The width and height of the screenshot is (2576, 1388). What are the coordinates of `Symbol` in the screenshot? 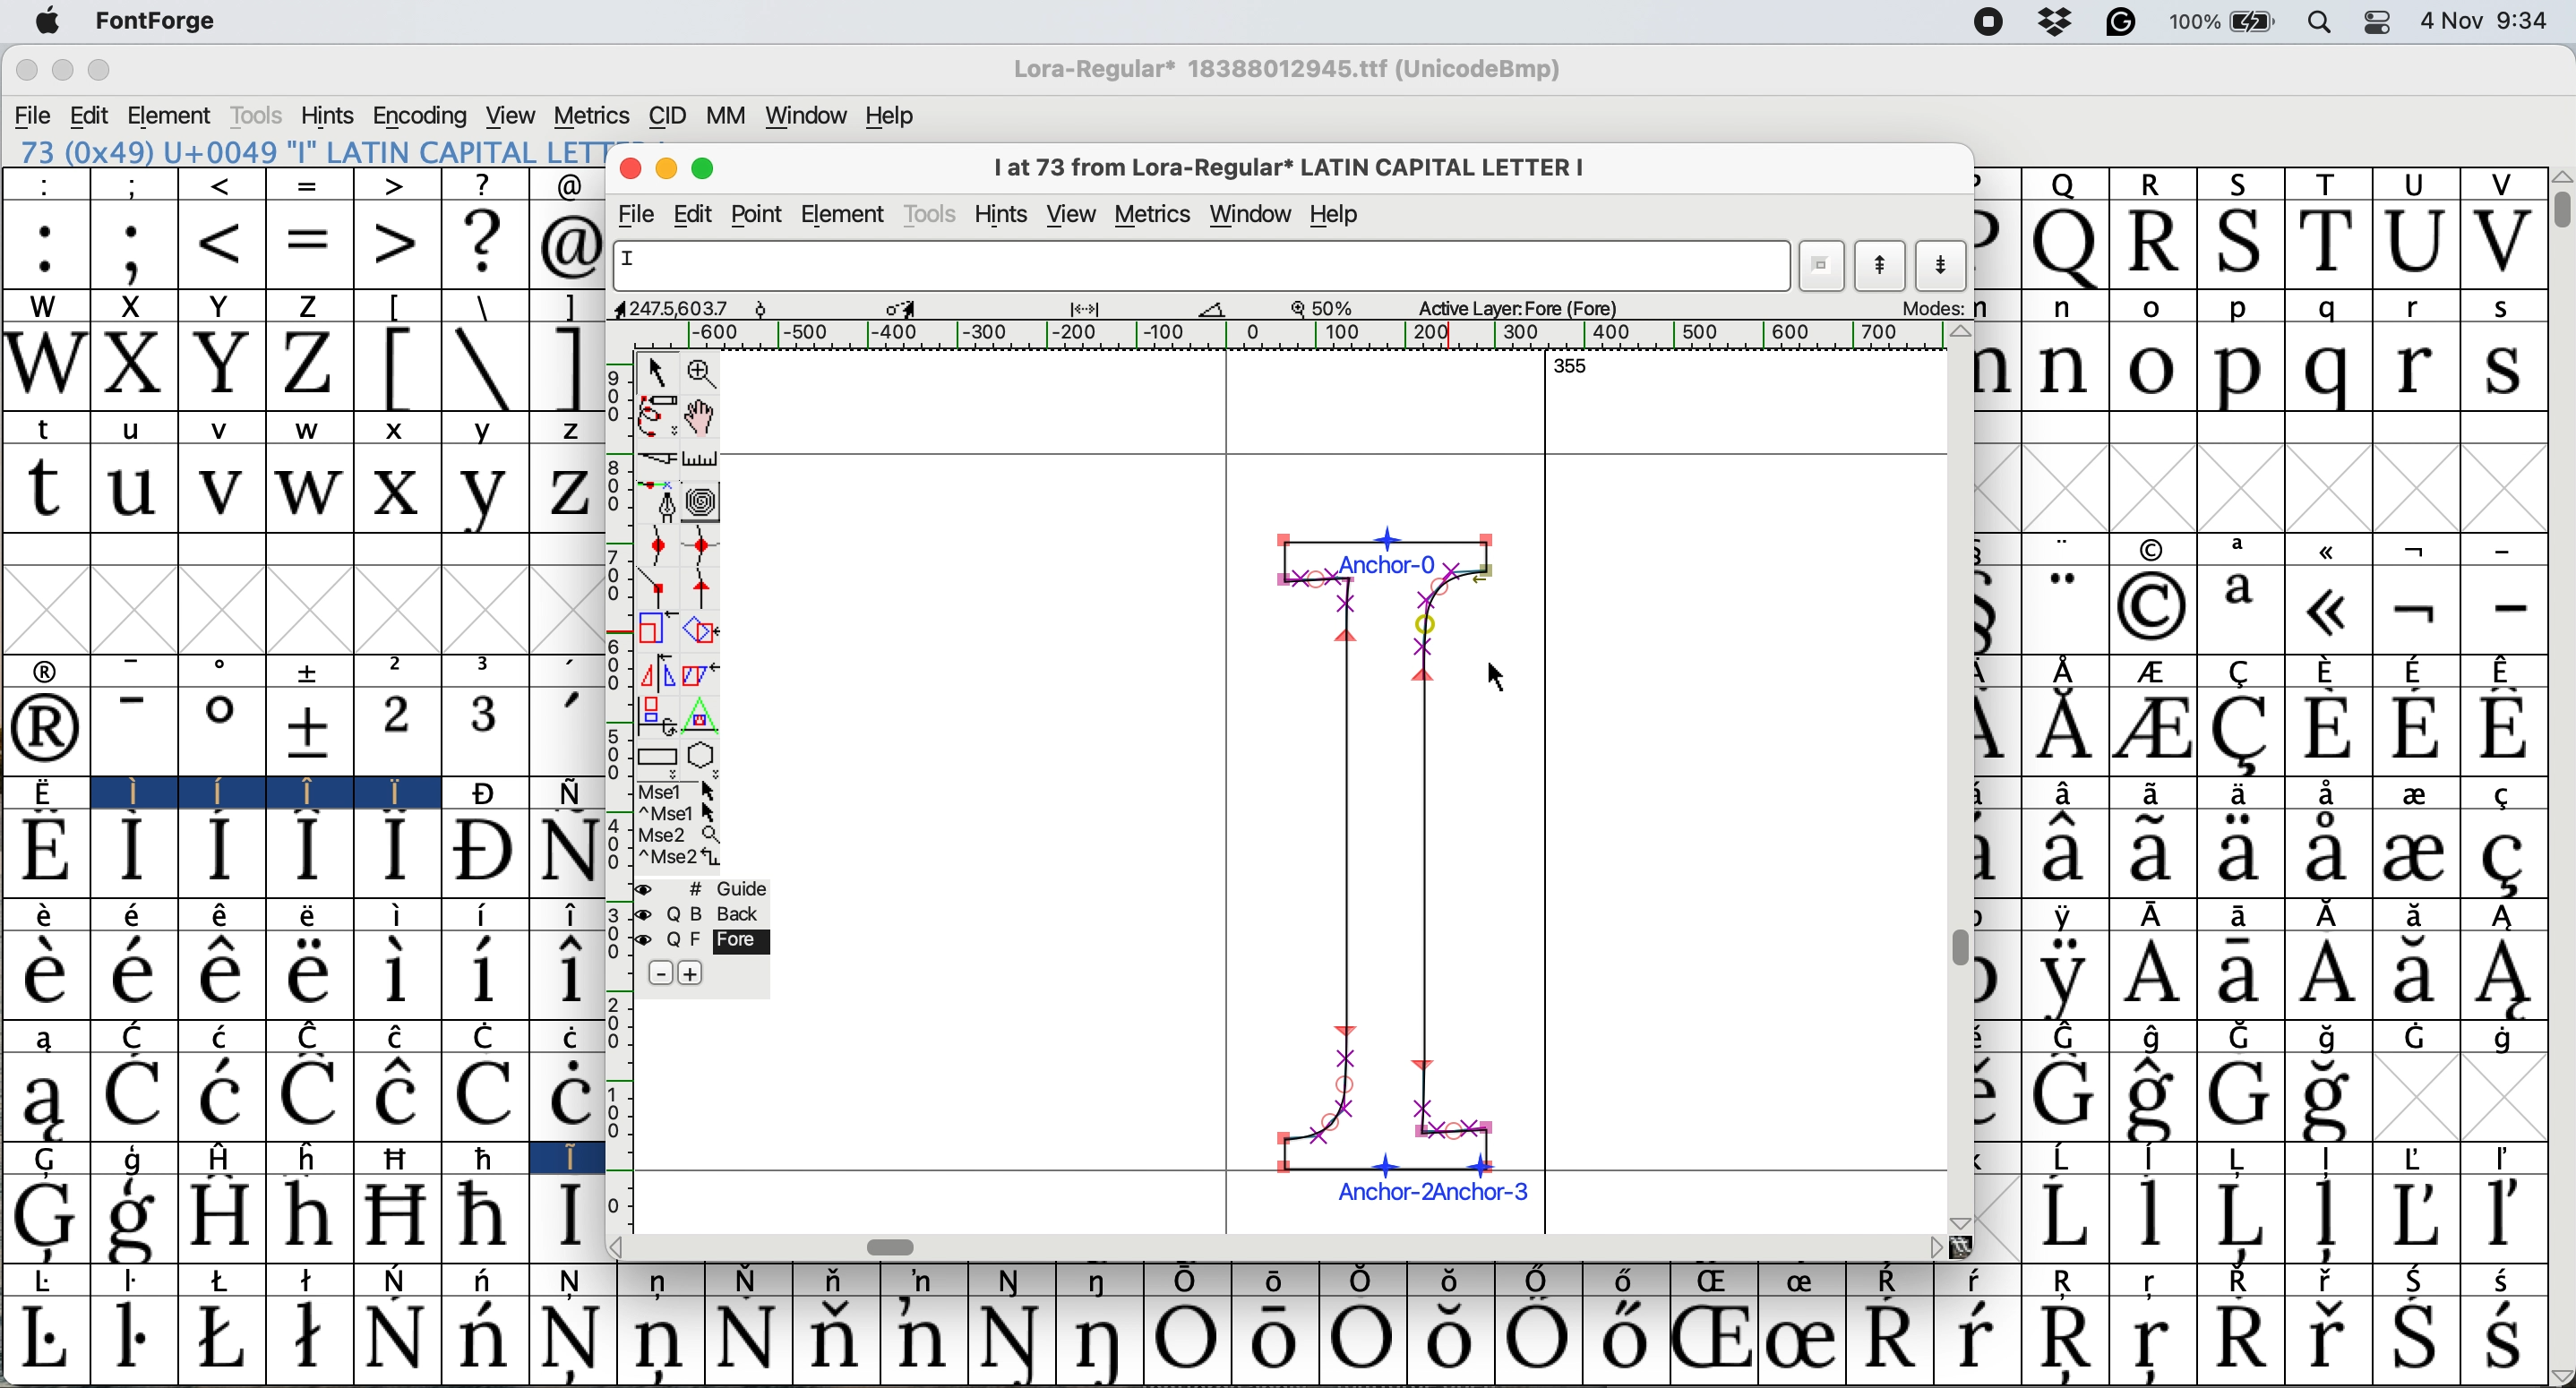 It's located at (2417, 668).